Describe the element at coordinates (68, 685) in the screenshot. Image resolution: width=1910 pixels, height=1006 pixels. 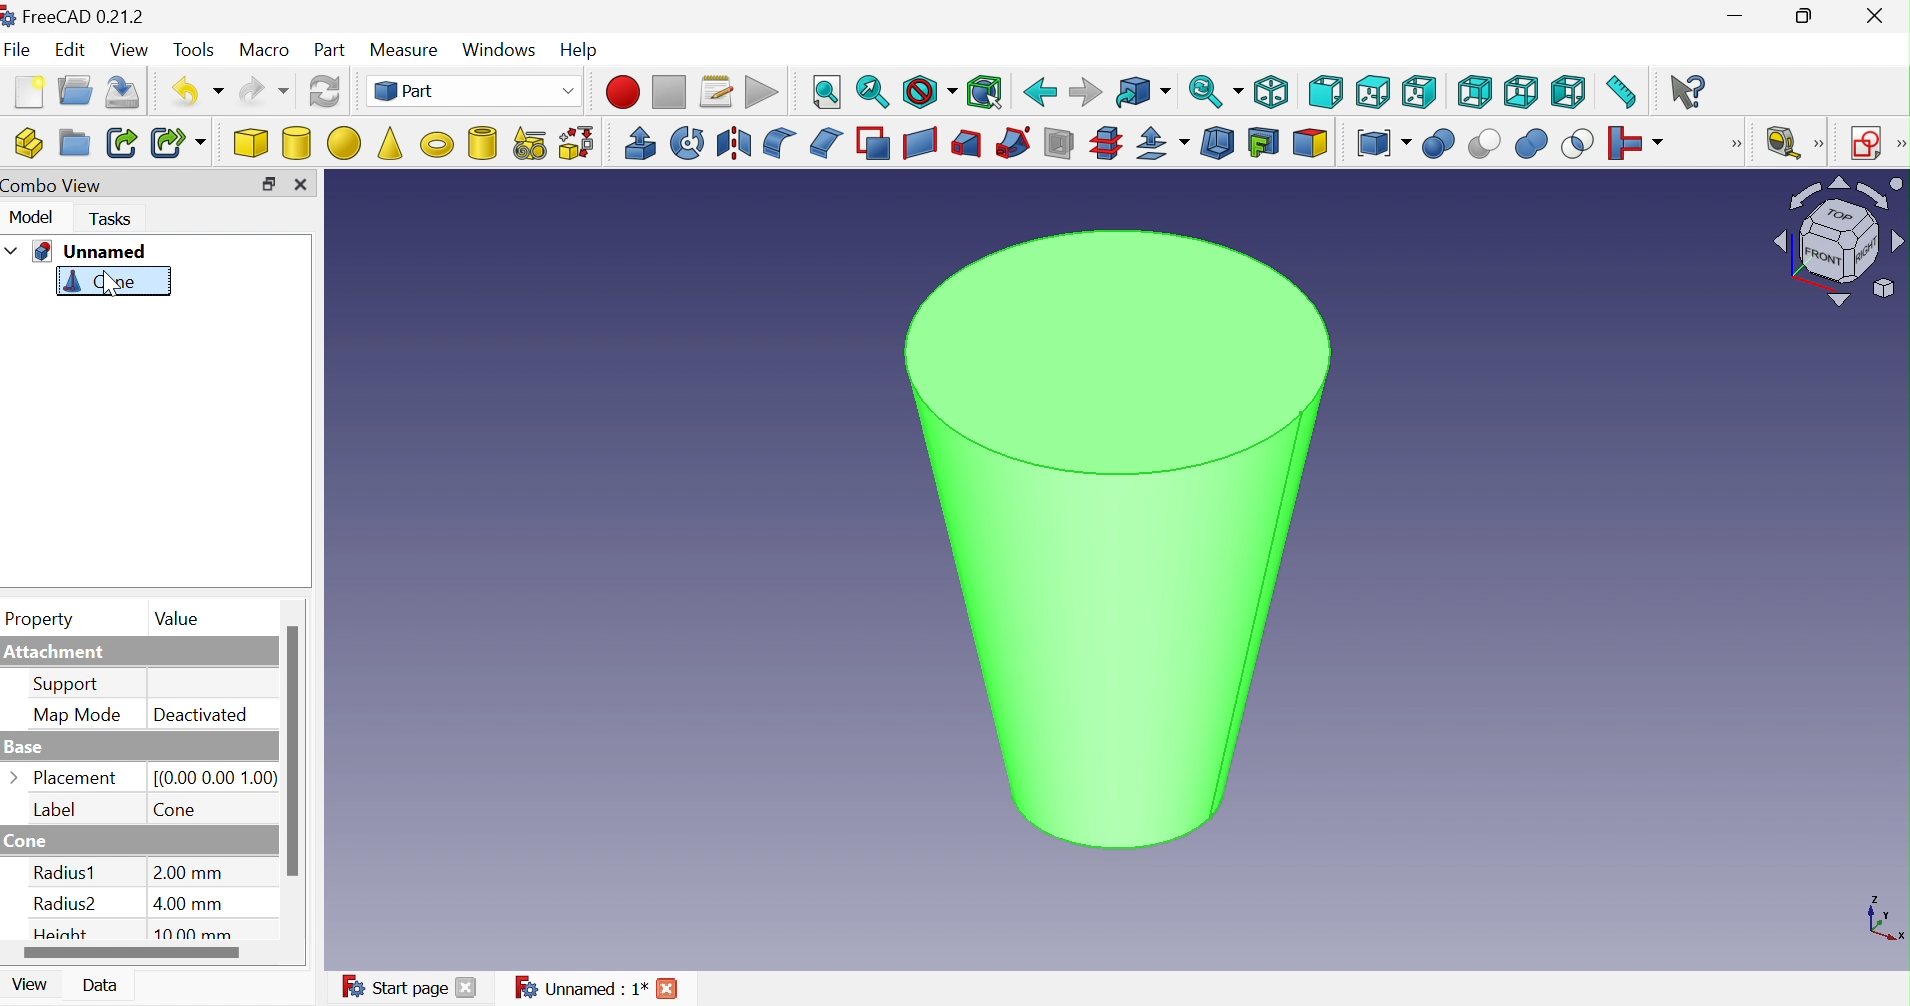
I see `Support` at that location.